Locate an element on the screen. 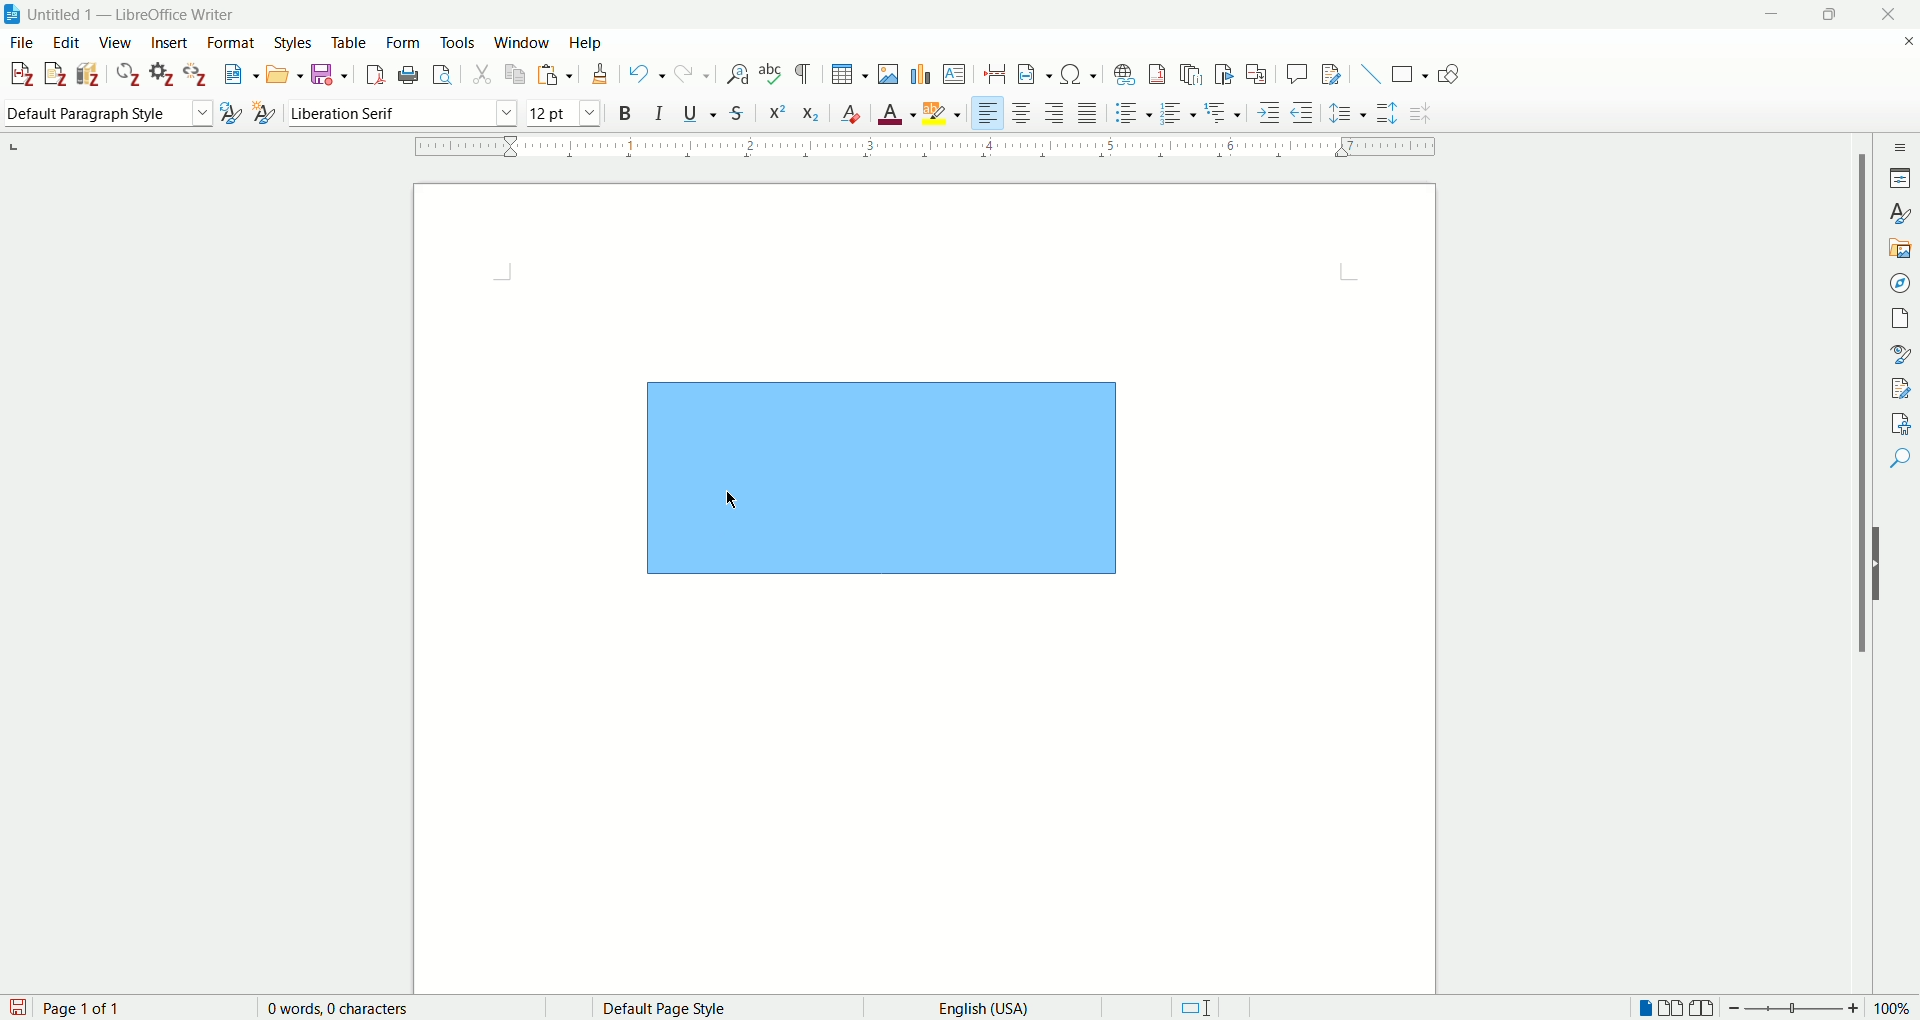 This screenshot has height=1020, width=1920. insert chart is located at coordinates (922, 76).